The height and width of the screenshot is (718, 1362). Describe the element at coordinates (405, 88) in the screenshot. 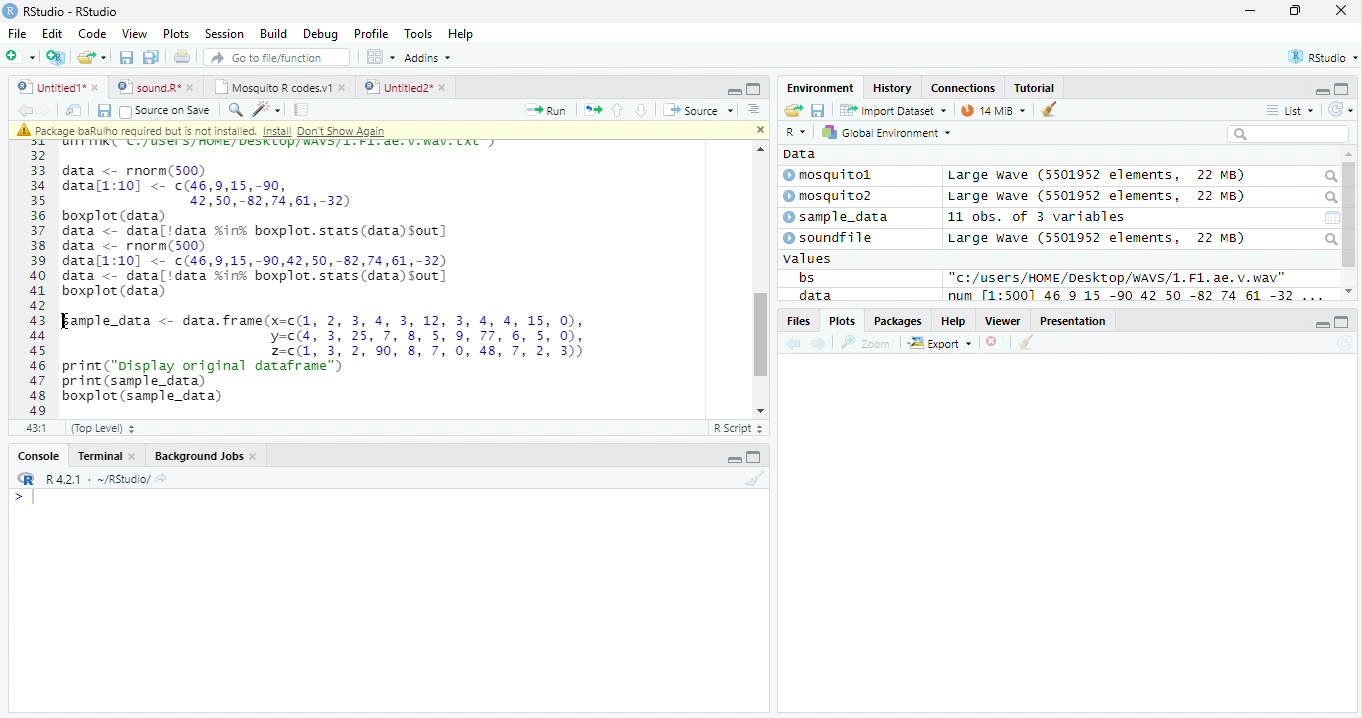

I see `Untitled2` at that location.